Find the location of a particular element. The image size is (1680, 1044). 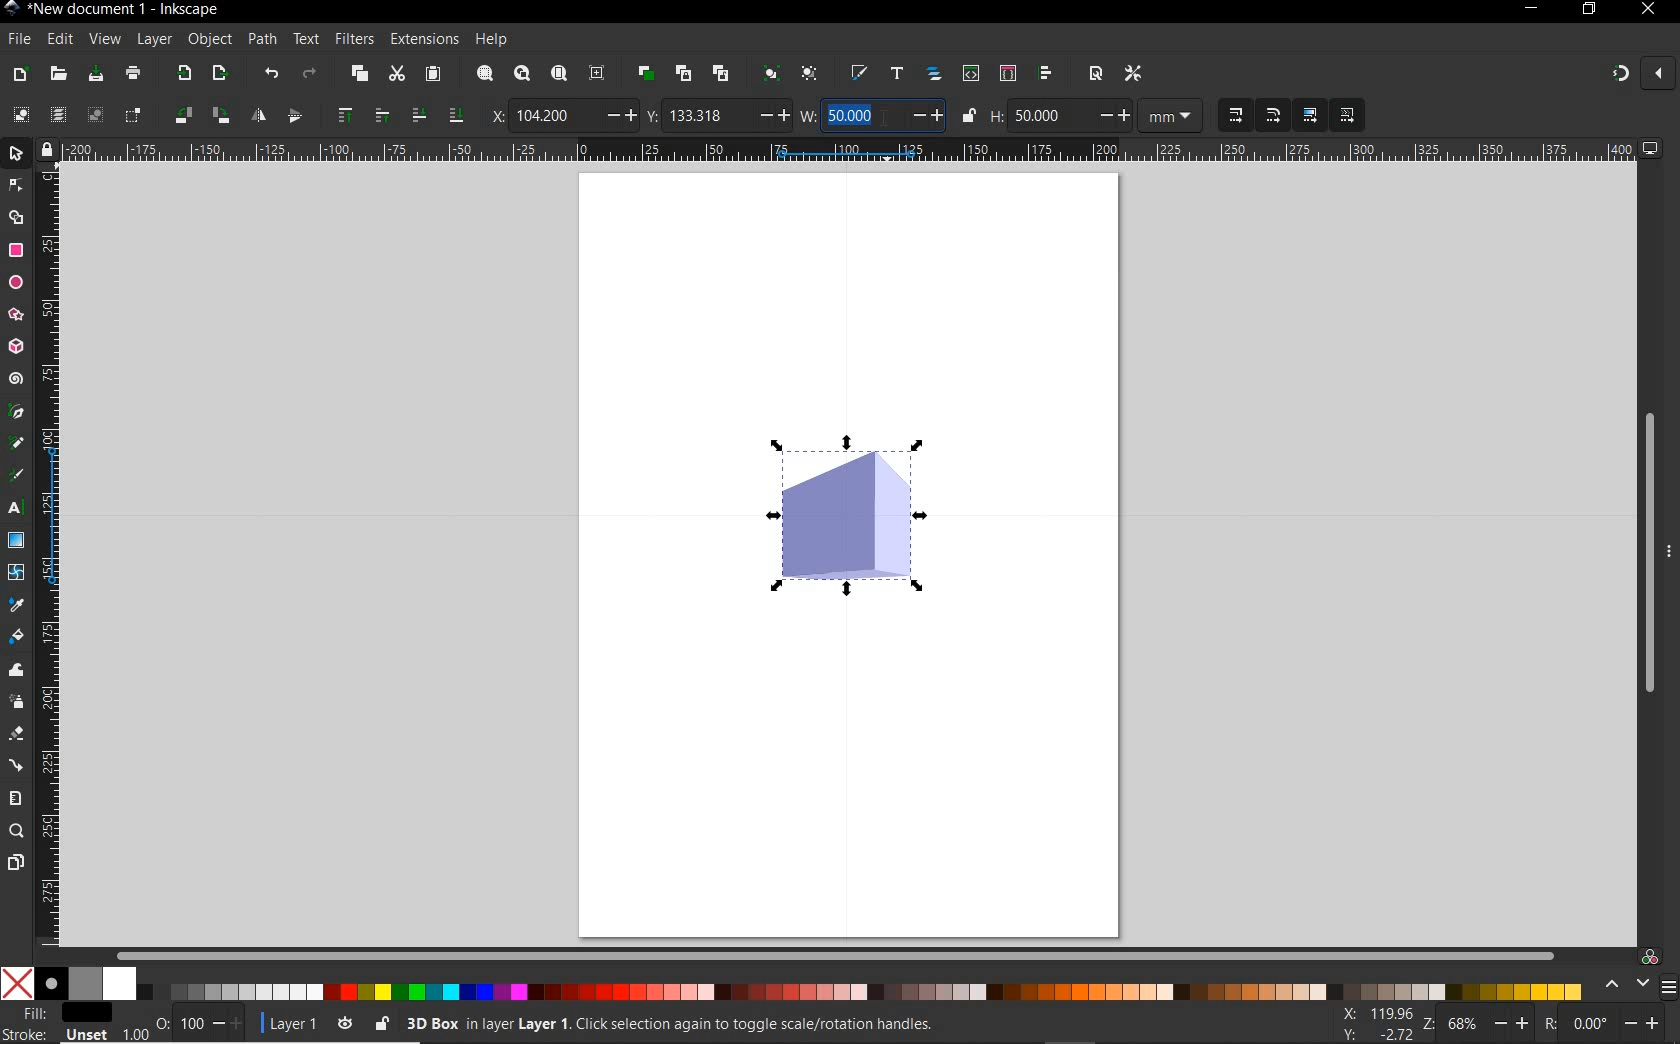

restore down is located at coordinates (1589, 10).